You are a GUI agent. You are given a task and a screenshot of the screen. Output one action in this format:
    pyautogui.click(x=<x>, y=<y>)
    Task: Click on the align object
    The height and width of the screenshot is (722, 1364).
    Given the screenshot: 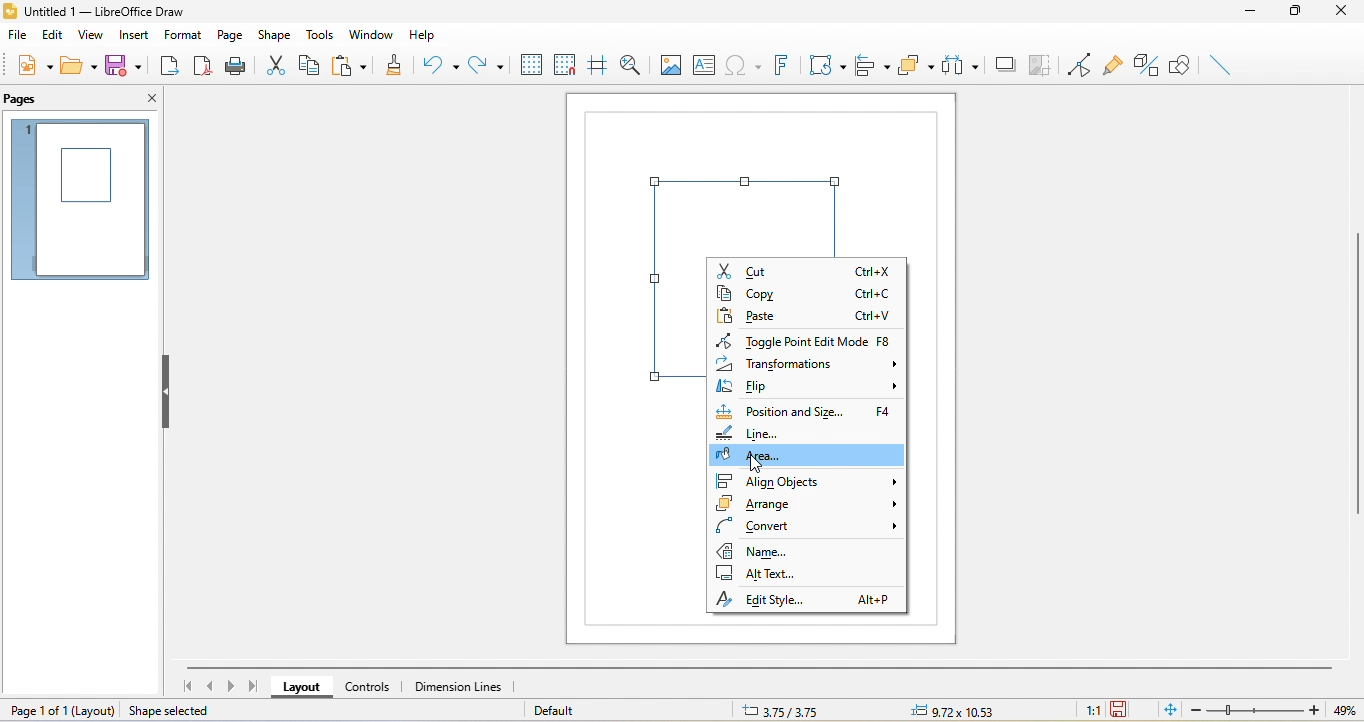 What is the action you would take?
    pyautogui.click(x=869, y=66)
    